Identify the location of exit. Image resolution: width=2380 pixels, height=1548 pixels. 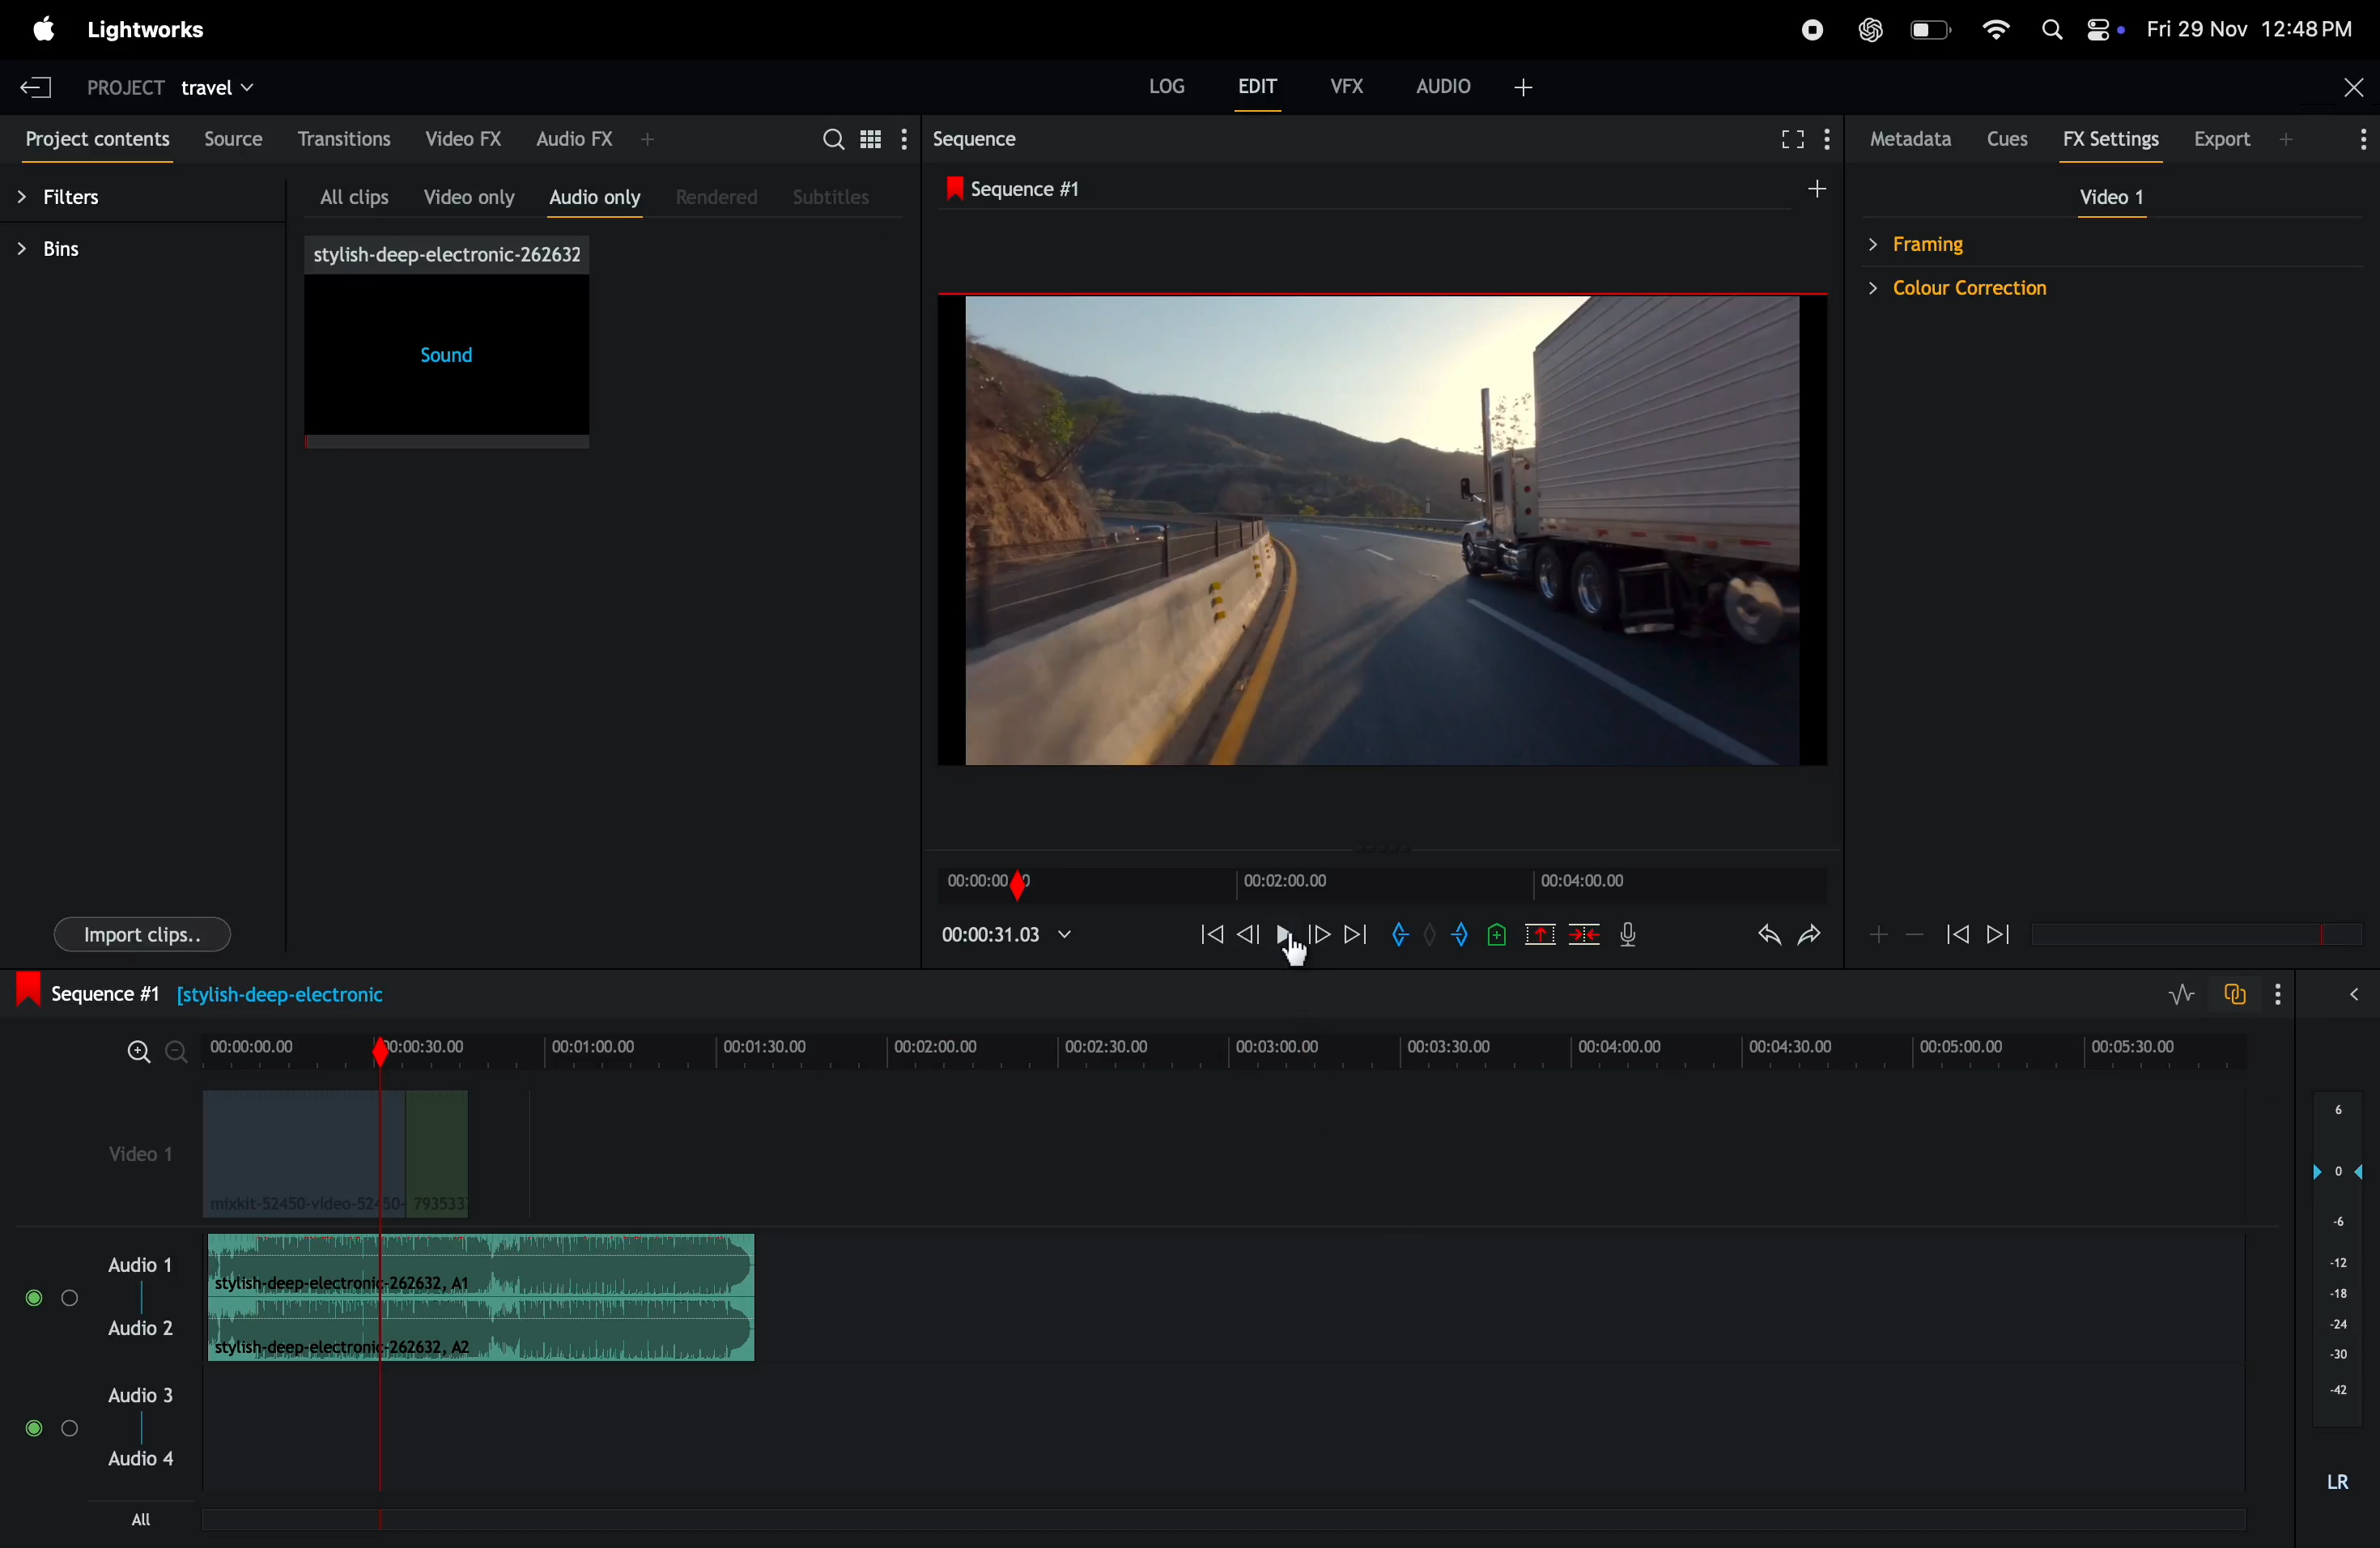
(36, 81).